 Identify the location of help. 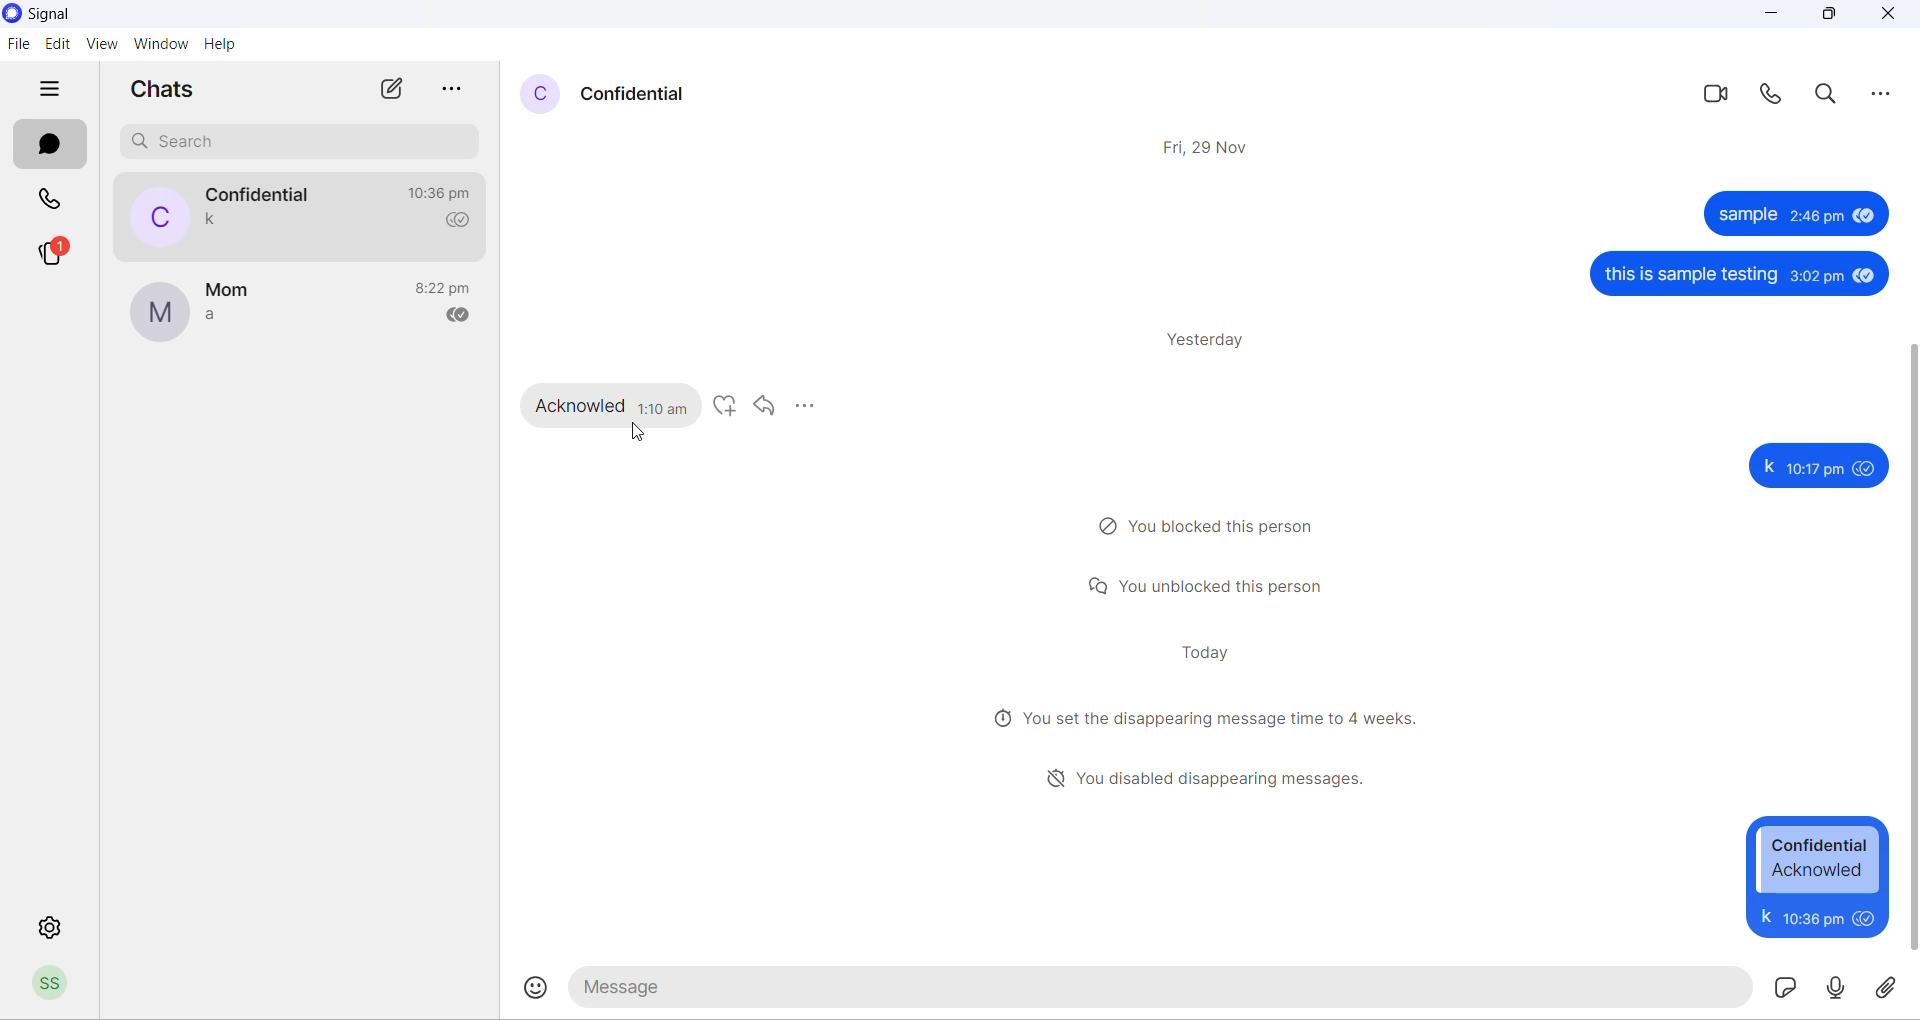
(223, 47).